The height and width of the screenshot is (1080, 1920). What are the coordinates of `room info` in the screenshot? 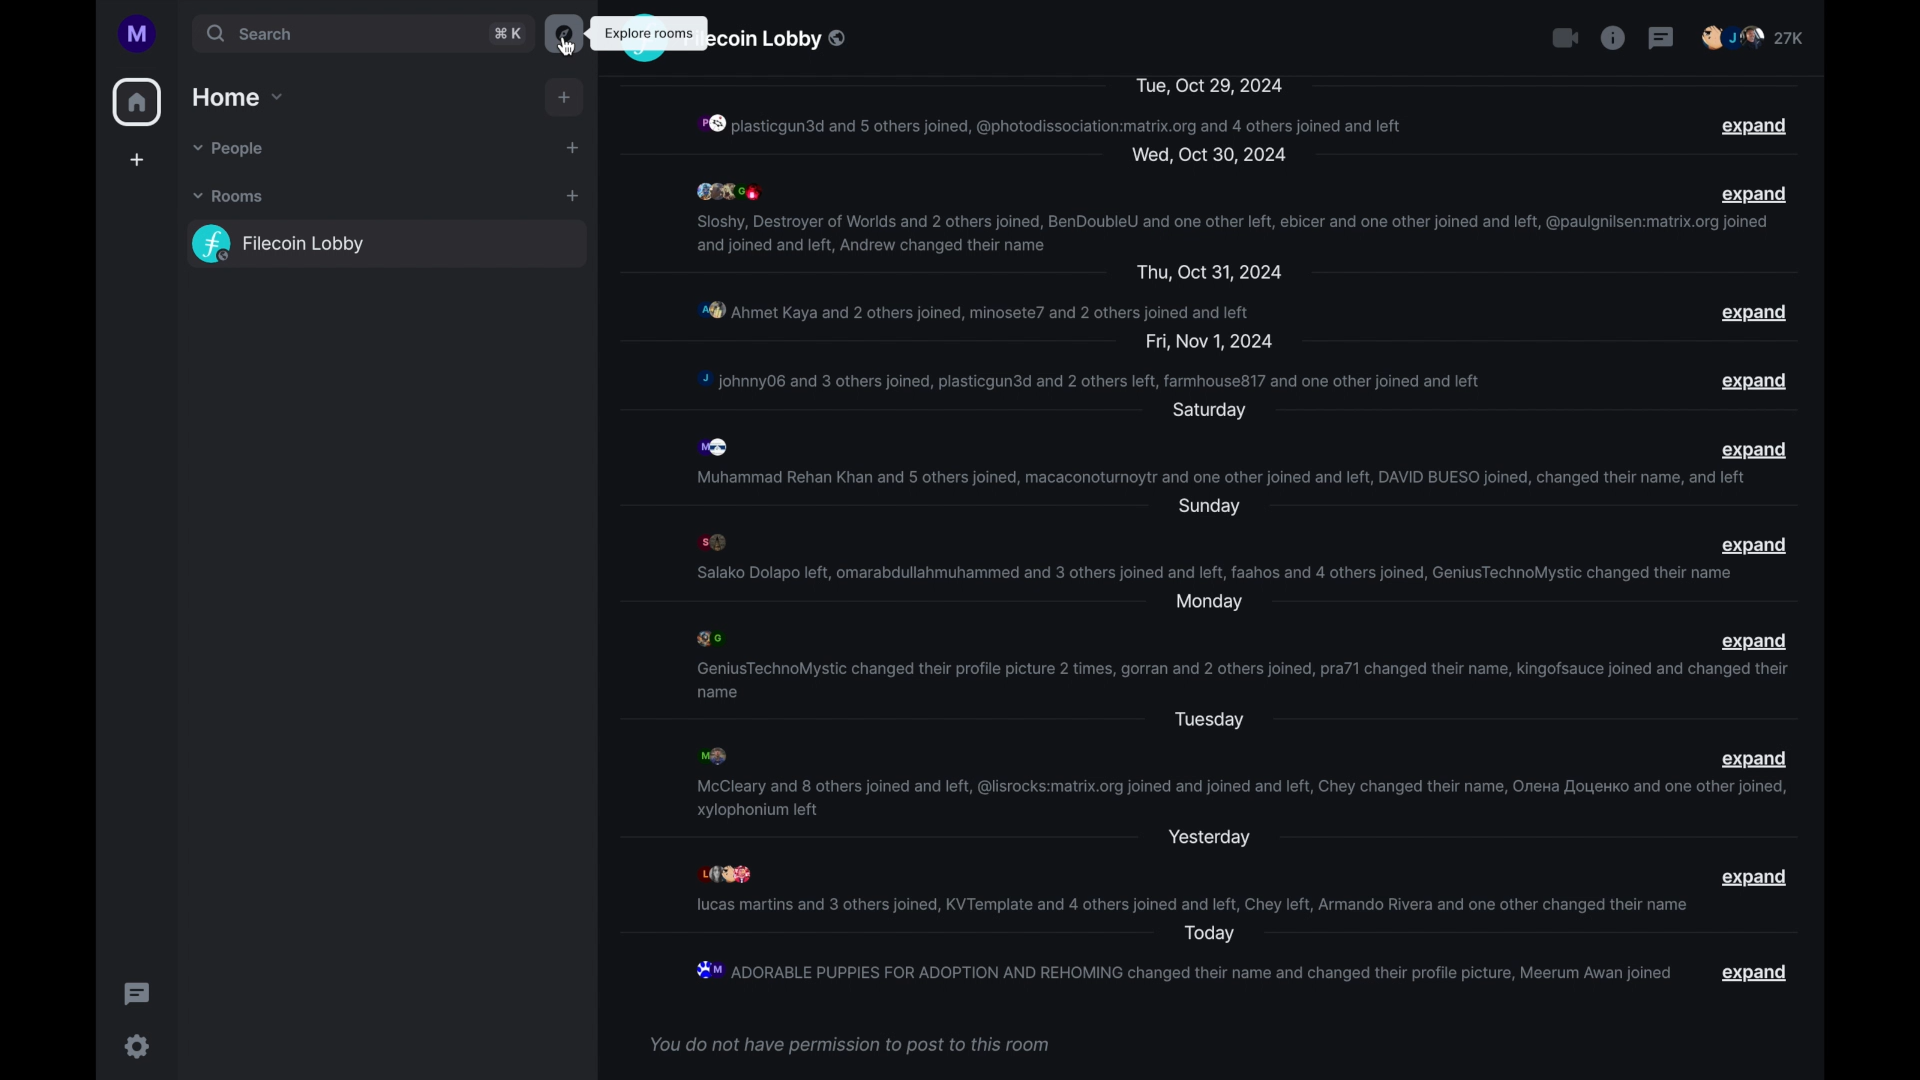 It's located at (1613, 37).